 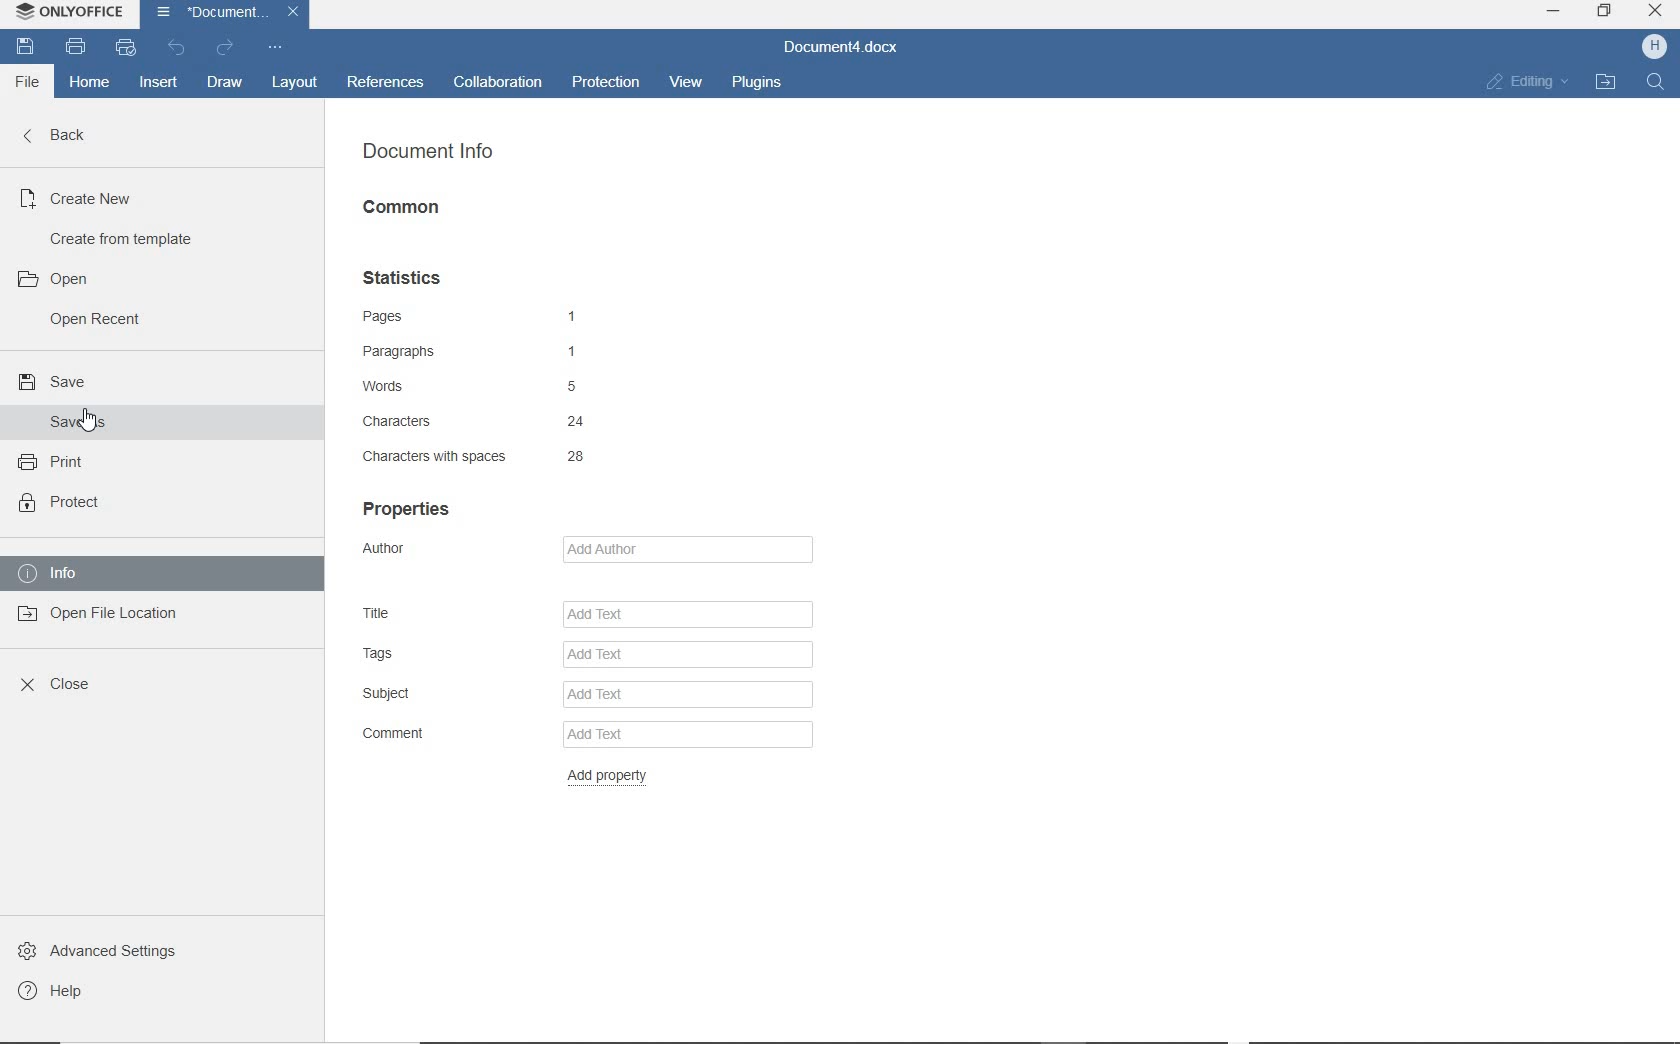 What do you see at coordinates (51, 994) in the screenshot?
I see `Help` at bounding box center [51, 994].